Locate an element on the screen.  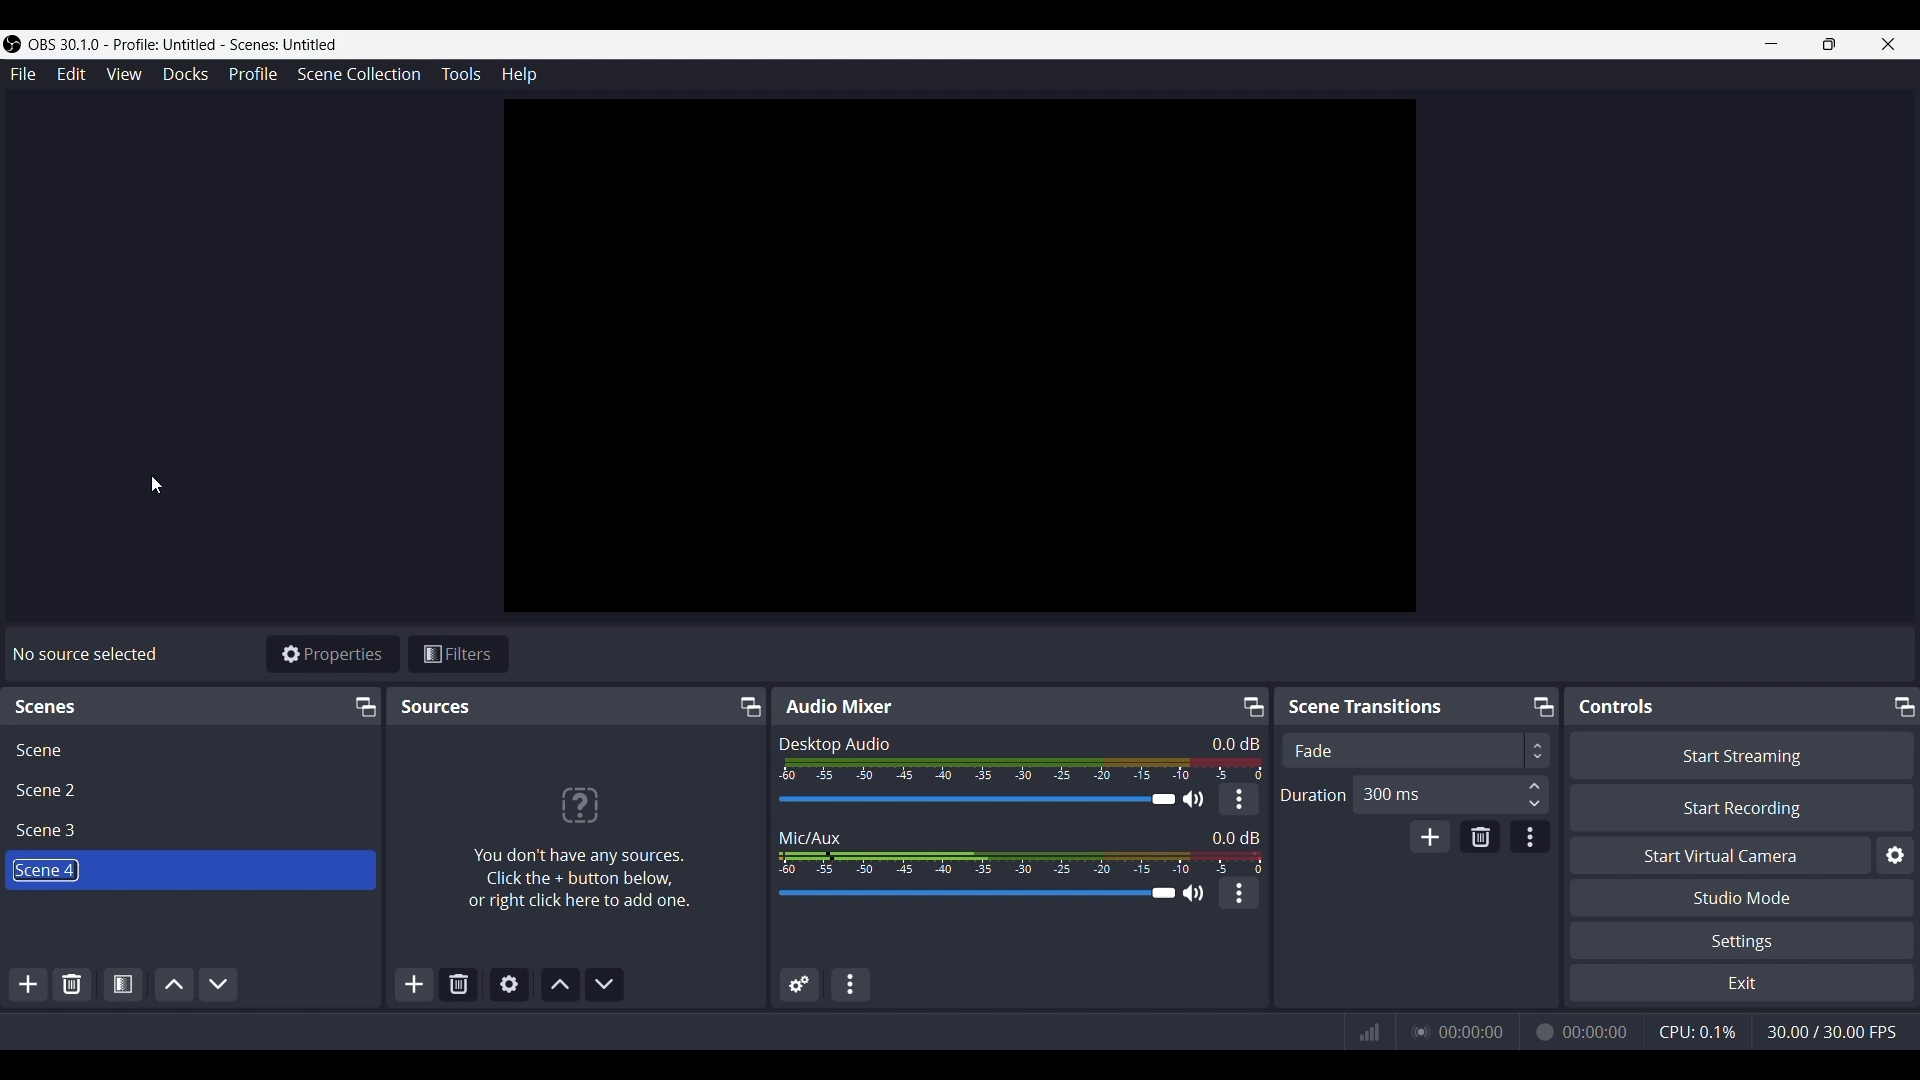
Audio Mixer is located at coordinates (838, 705).